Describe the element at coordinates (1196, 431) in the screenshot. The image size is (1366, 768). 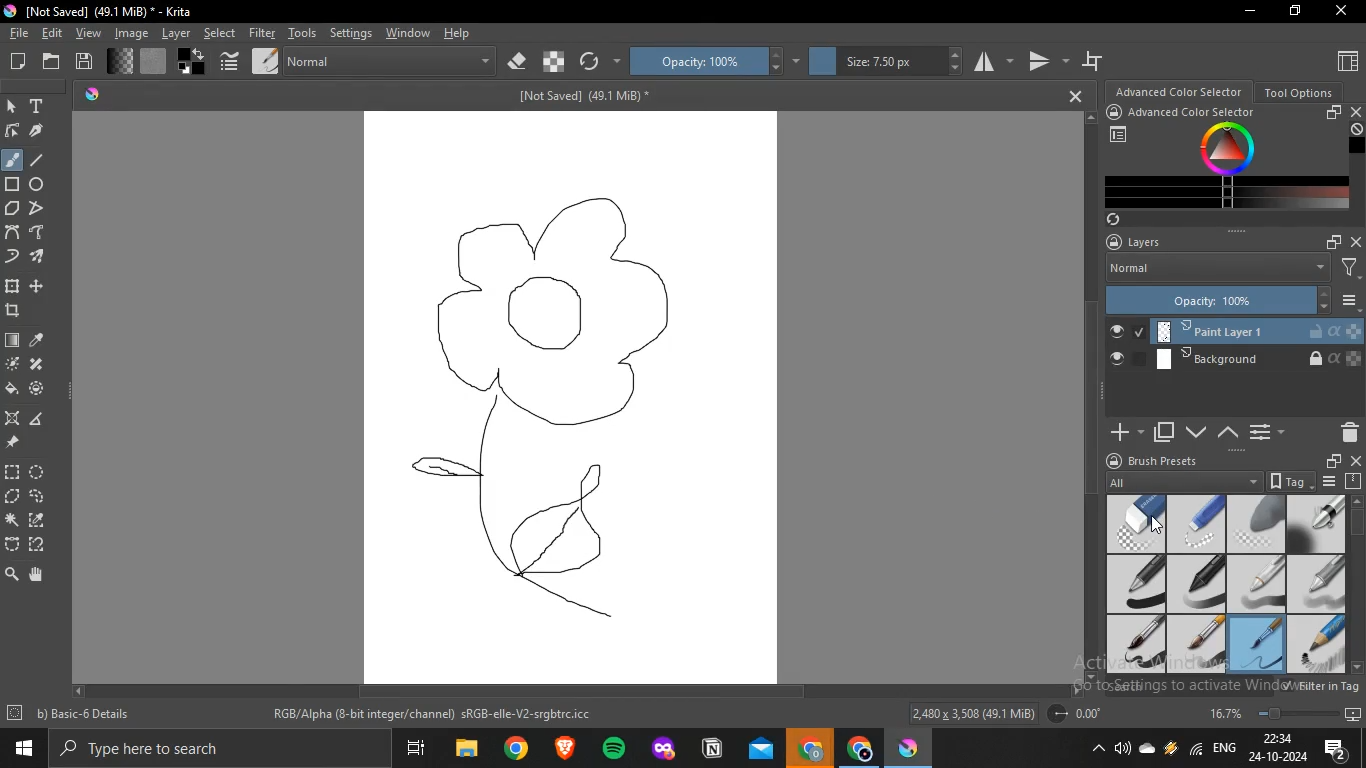
I see `mask down` at that location.